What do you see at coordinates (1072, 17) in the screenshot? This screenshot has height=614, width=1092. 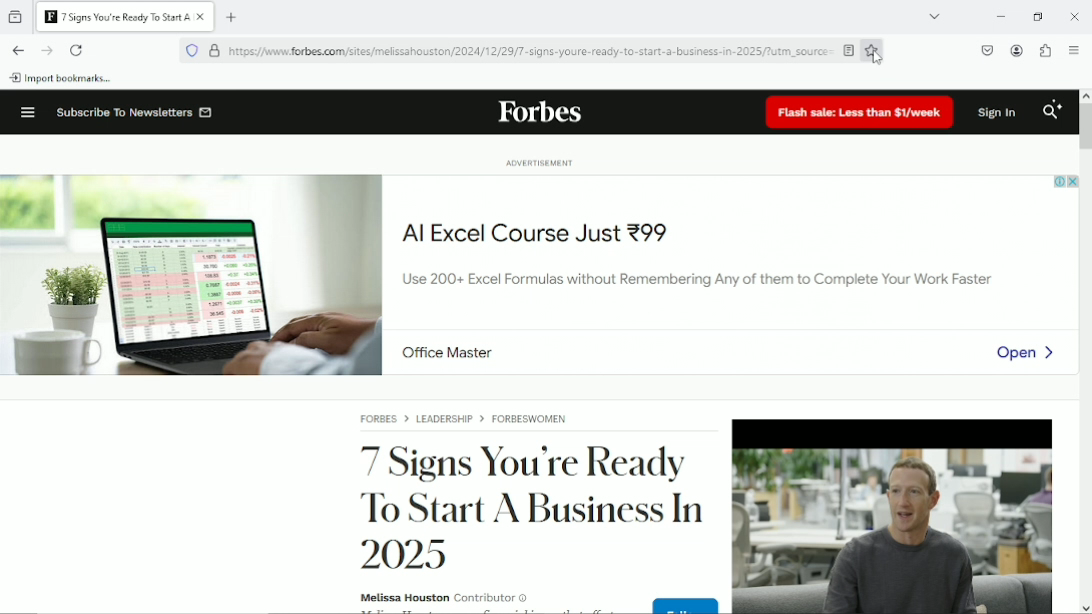 I see `Close` at bounding box center [1072, 17].